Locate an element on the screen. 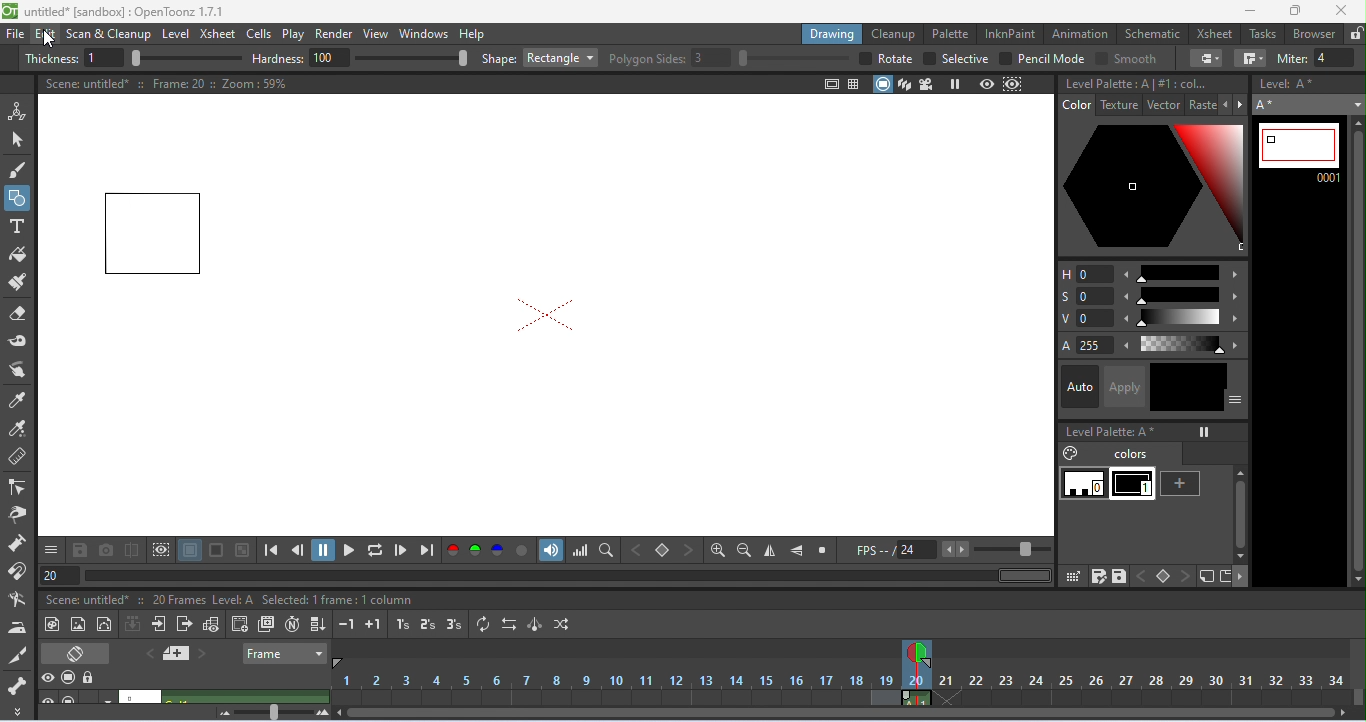 The height and width of the screenshot is (722, 1366). close is located at coordinates (1340, 10).